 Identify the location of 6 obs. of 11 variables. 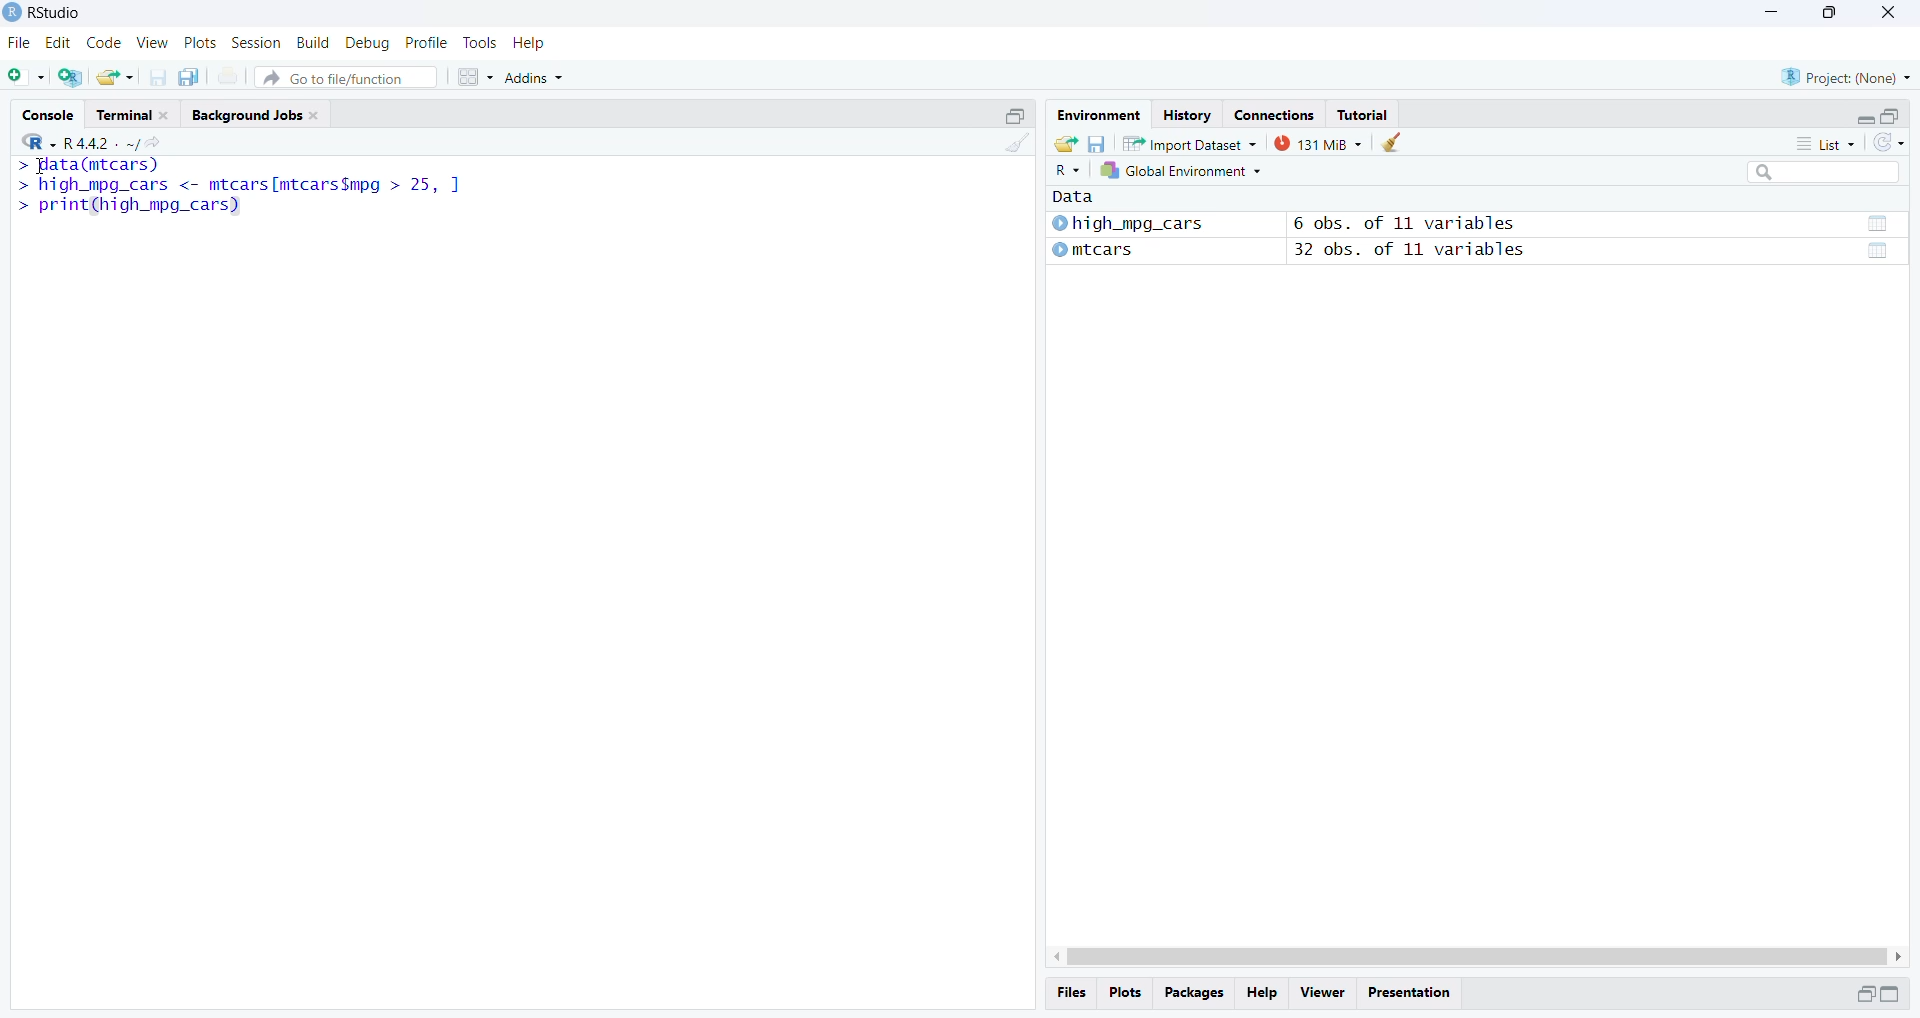
(1405, 223).